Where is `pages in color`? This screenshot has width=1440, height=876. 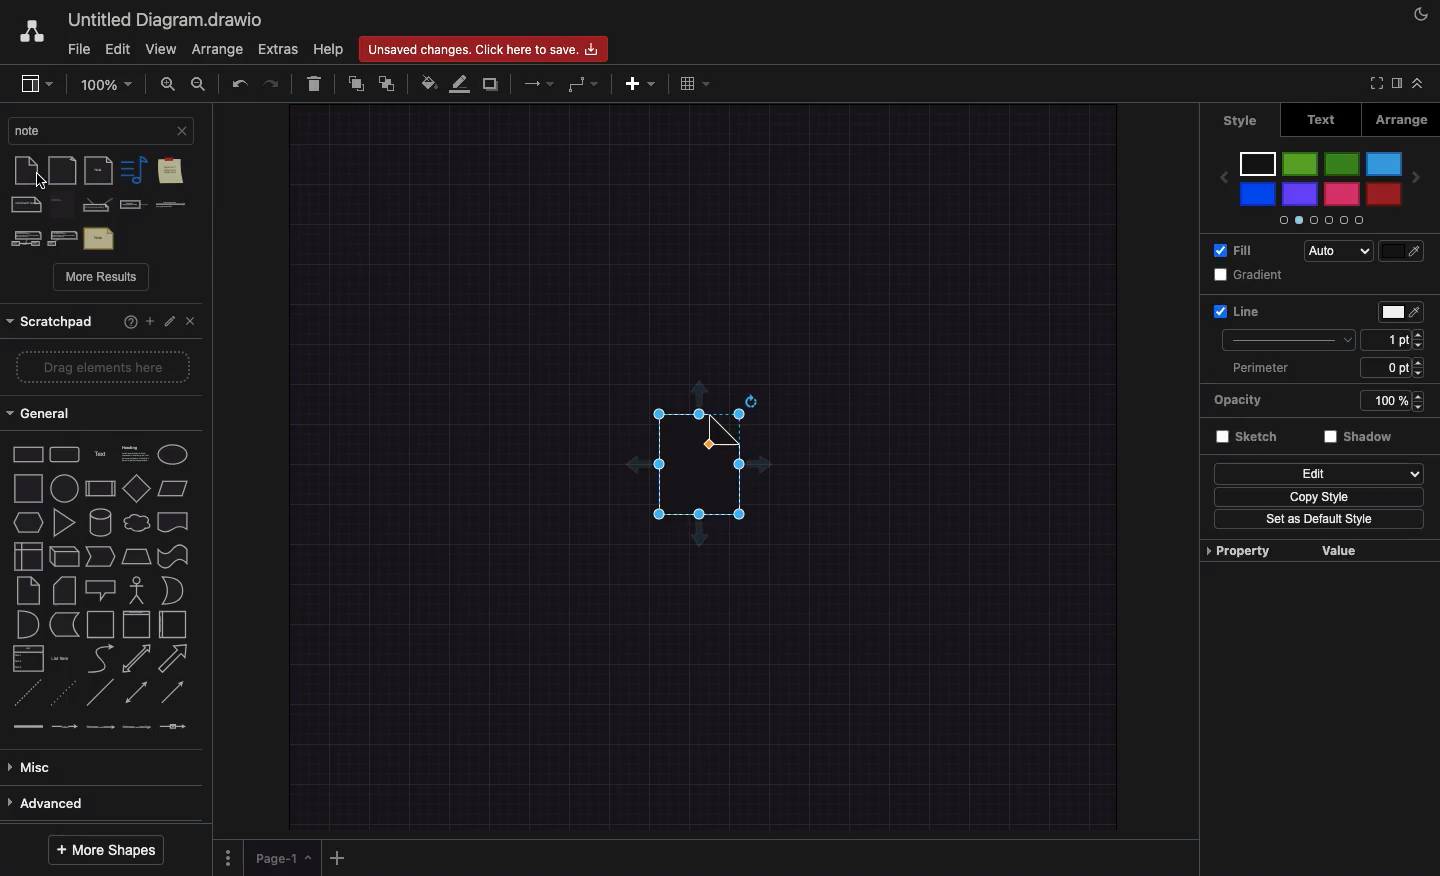 pages in color is located at coordinates (1318, 219).